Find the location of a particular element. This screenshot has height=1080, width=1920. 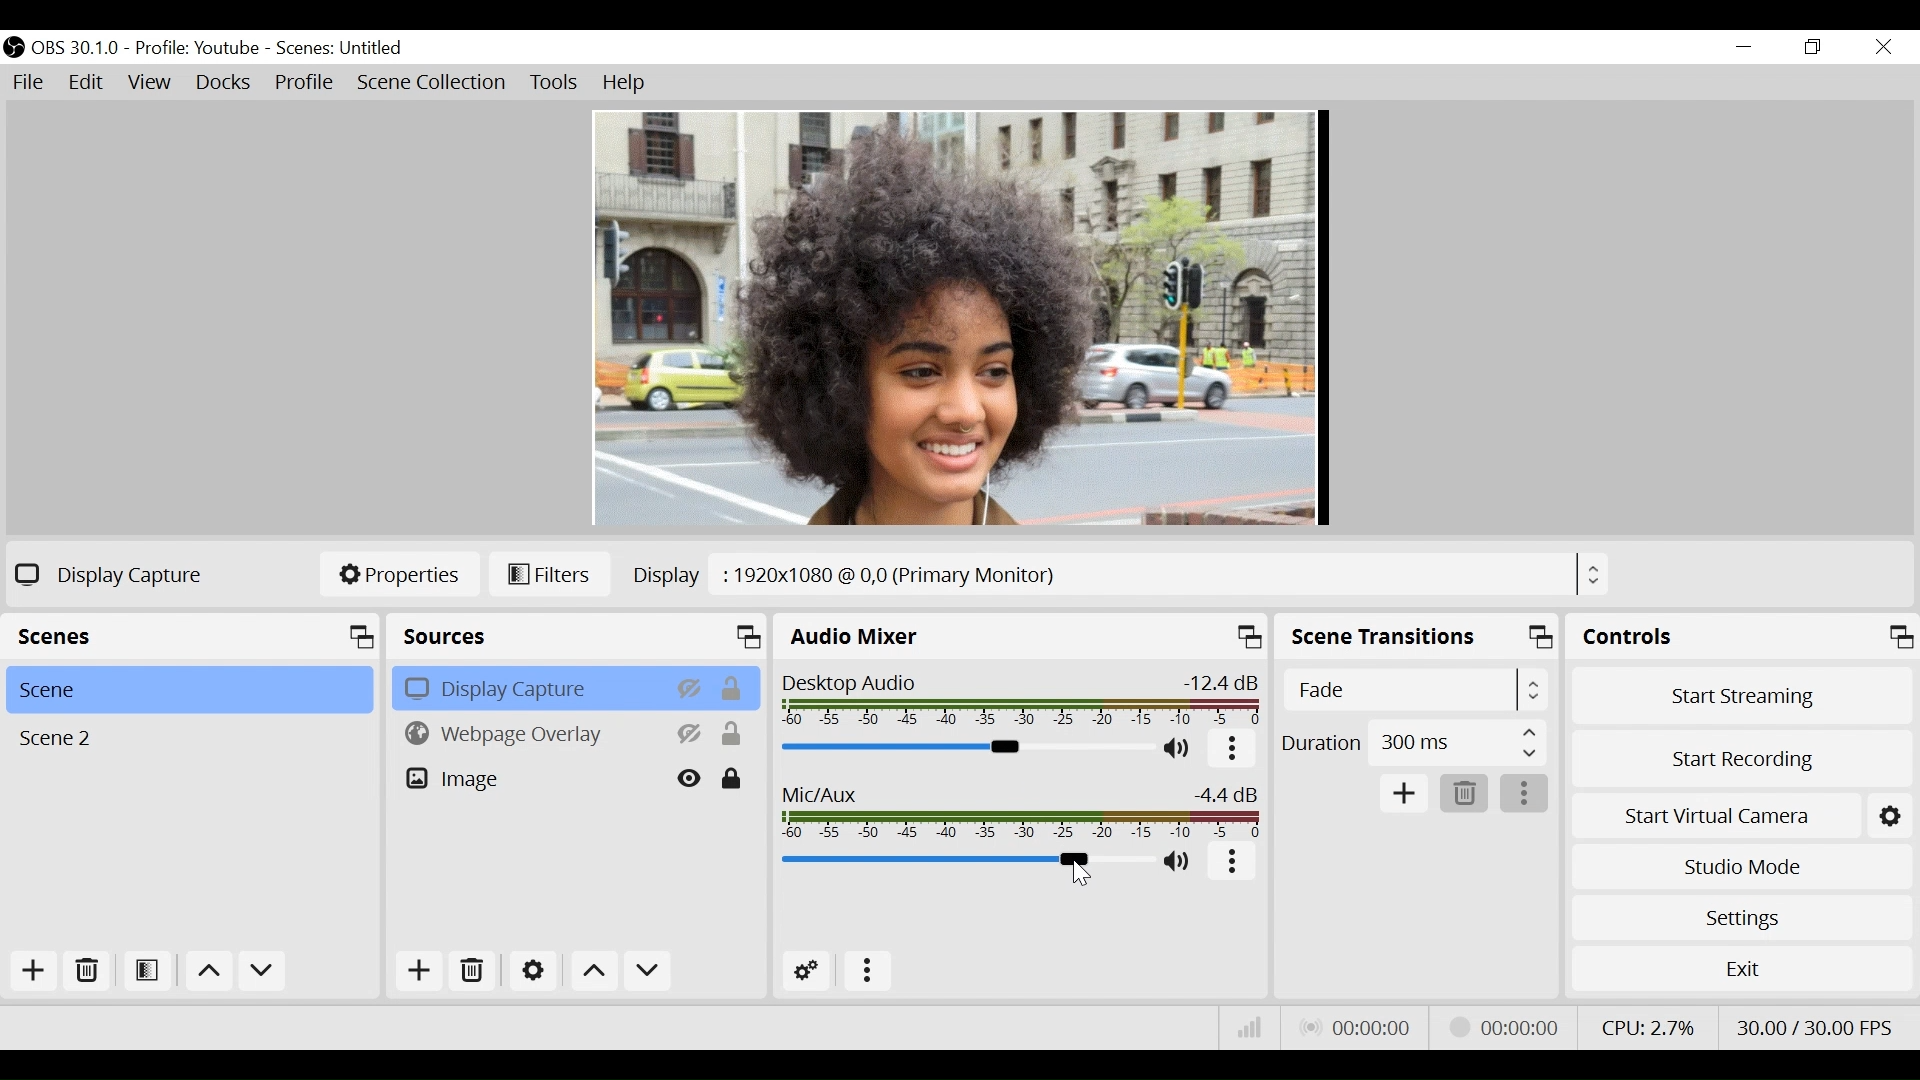

more options is located at coordinates (868, 969).